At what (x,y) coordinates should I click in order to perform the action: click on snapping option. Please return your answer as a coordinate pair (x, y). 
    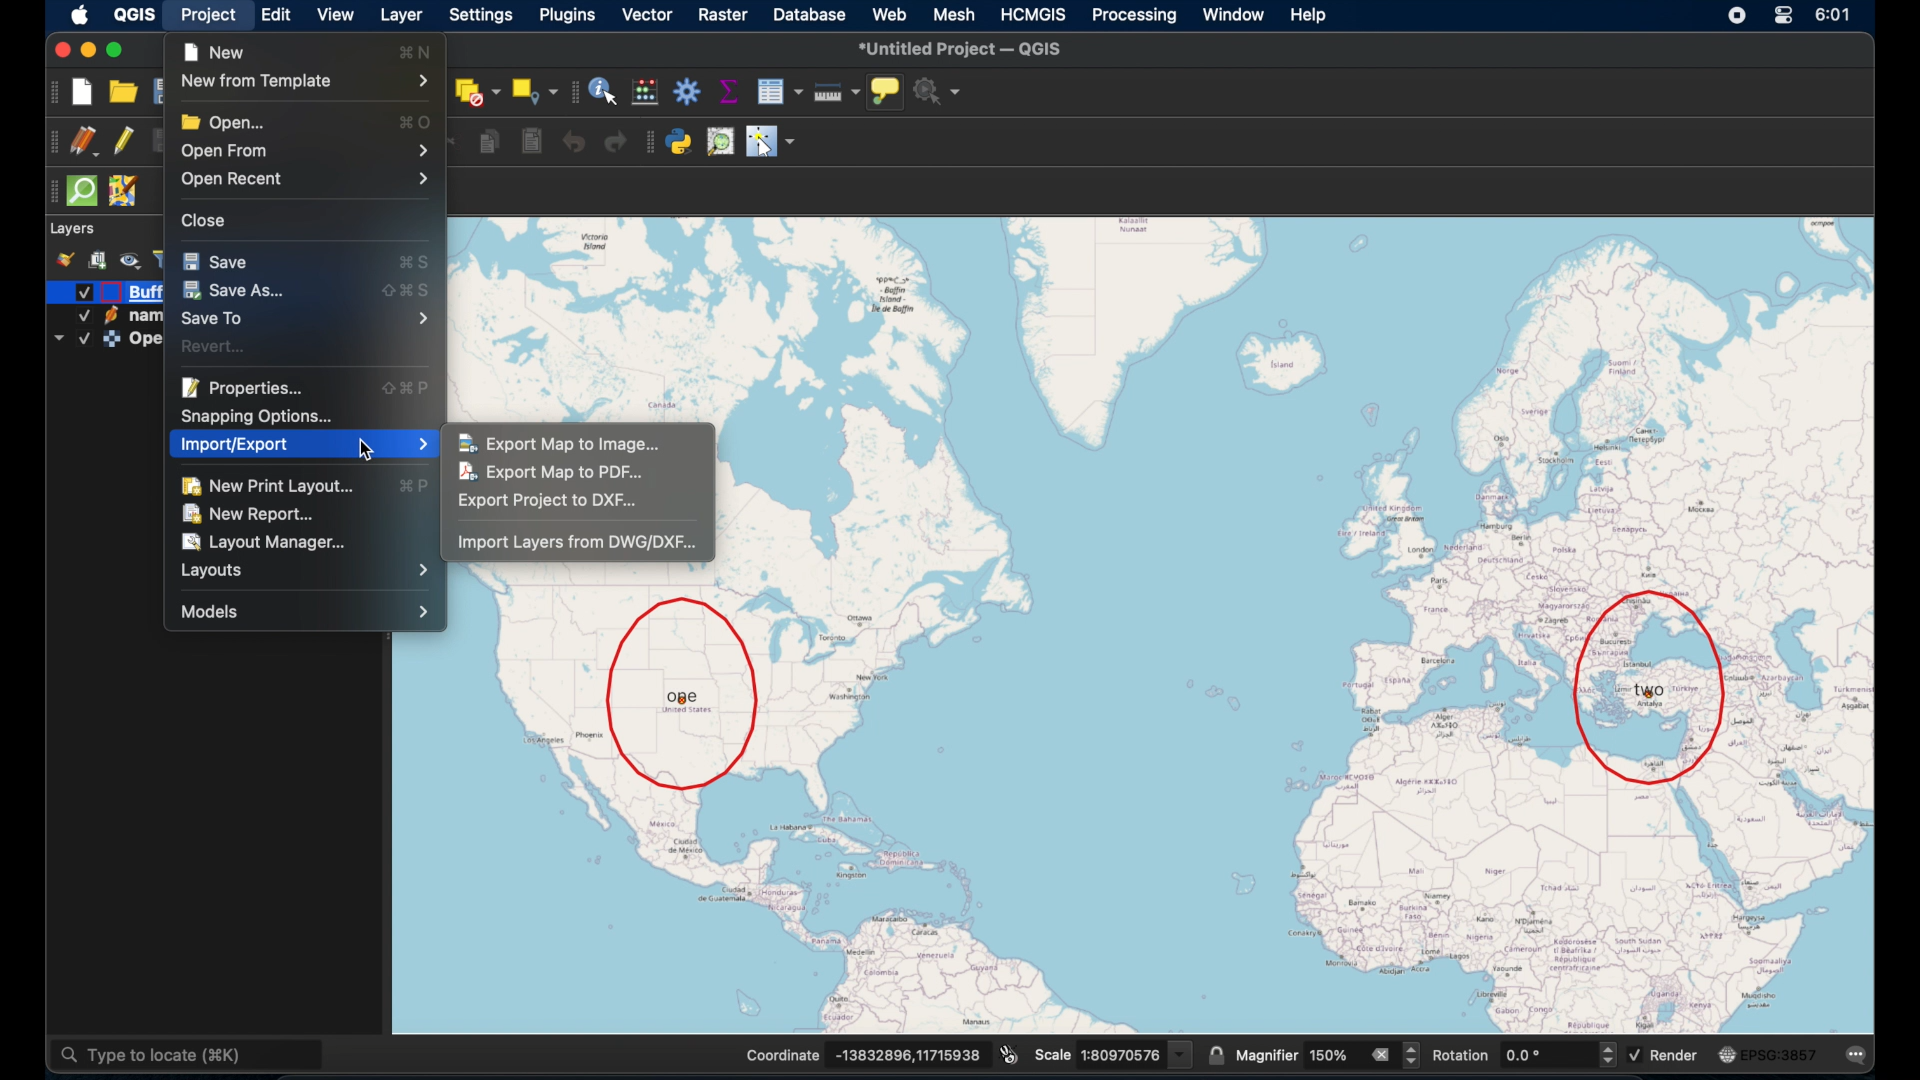
    Looking at the image, I should click on (261, 416).